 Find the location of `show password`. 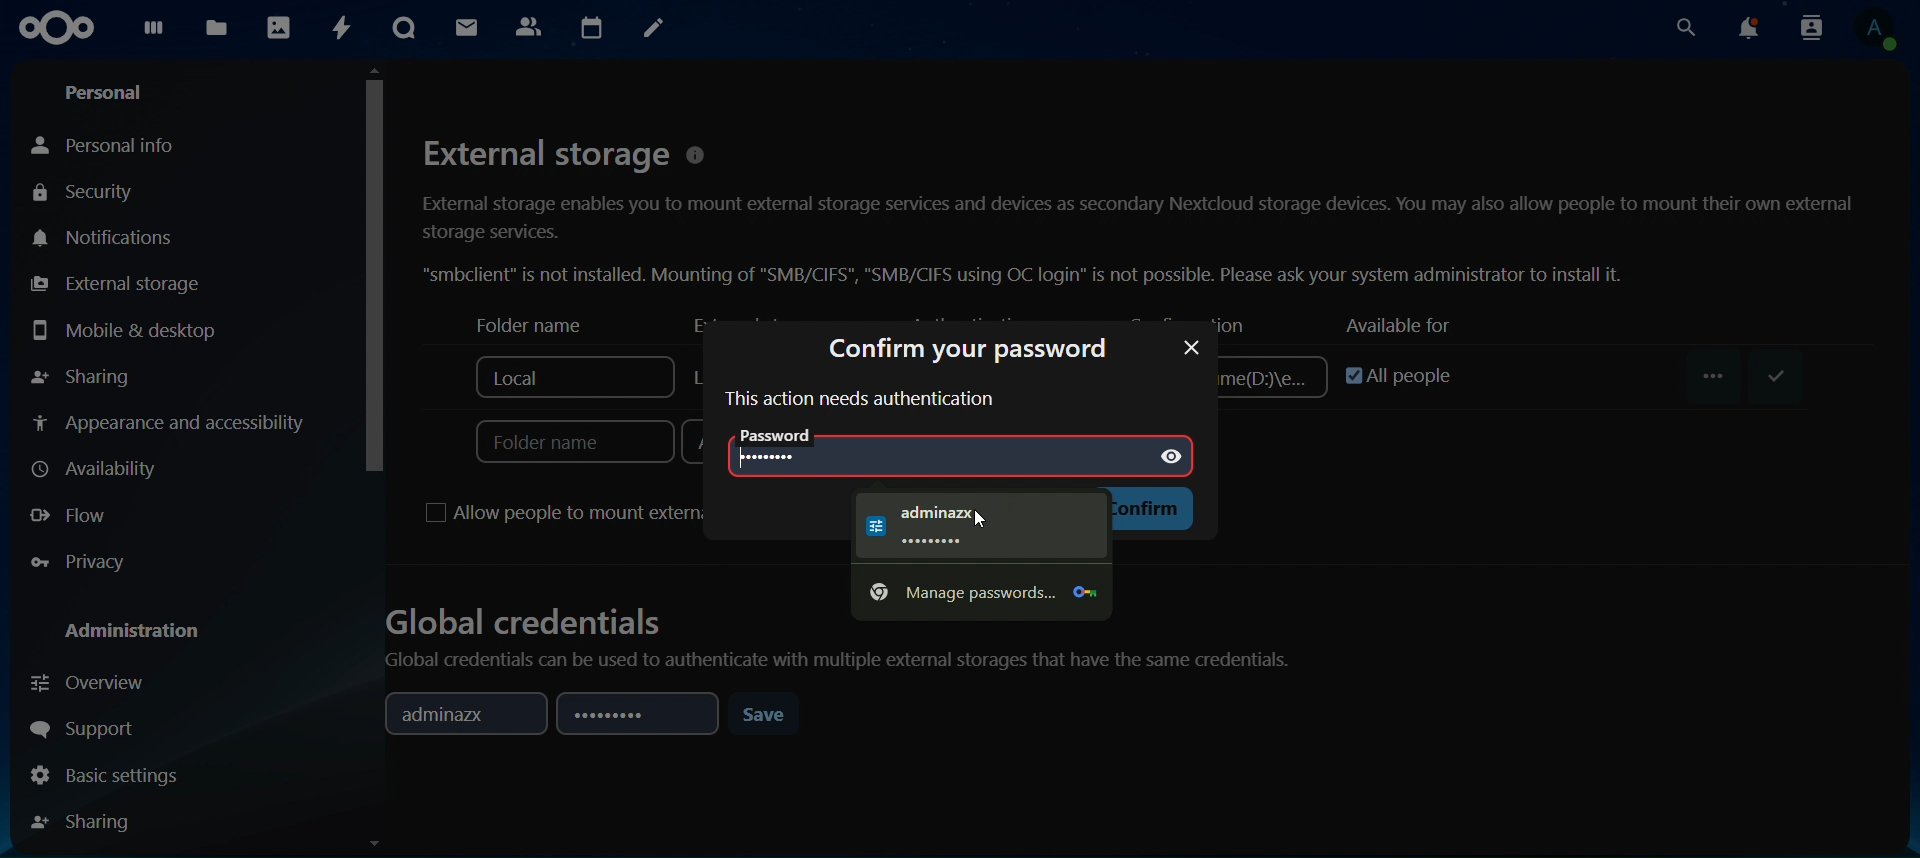

show password is located at coordinates (1175, 454).